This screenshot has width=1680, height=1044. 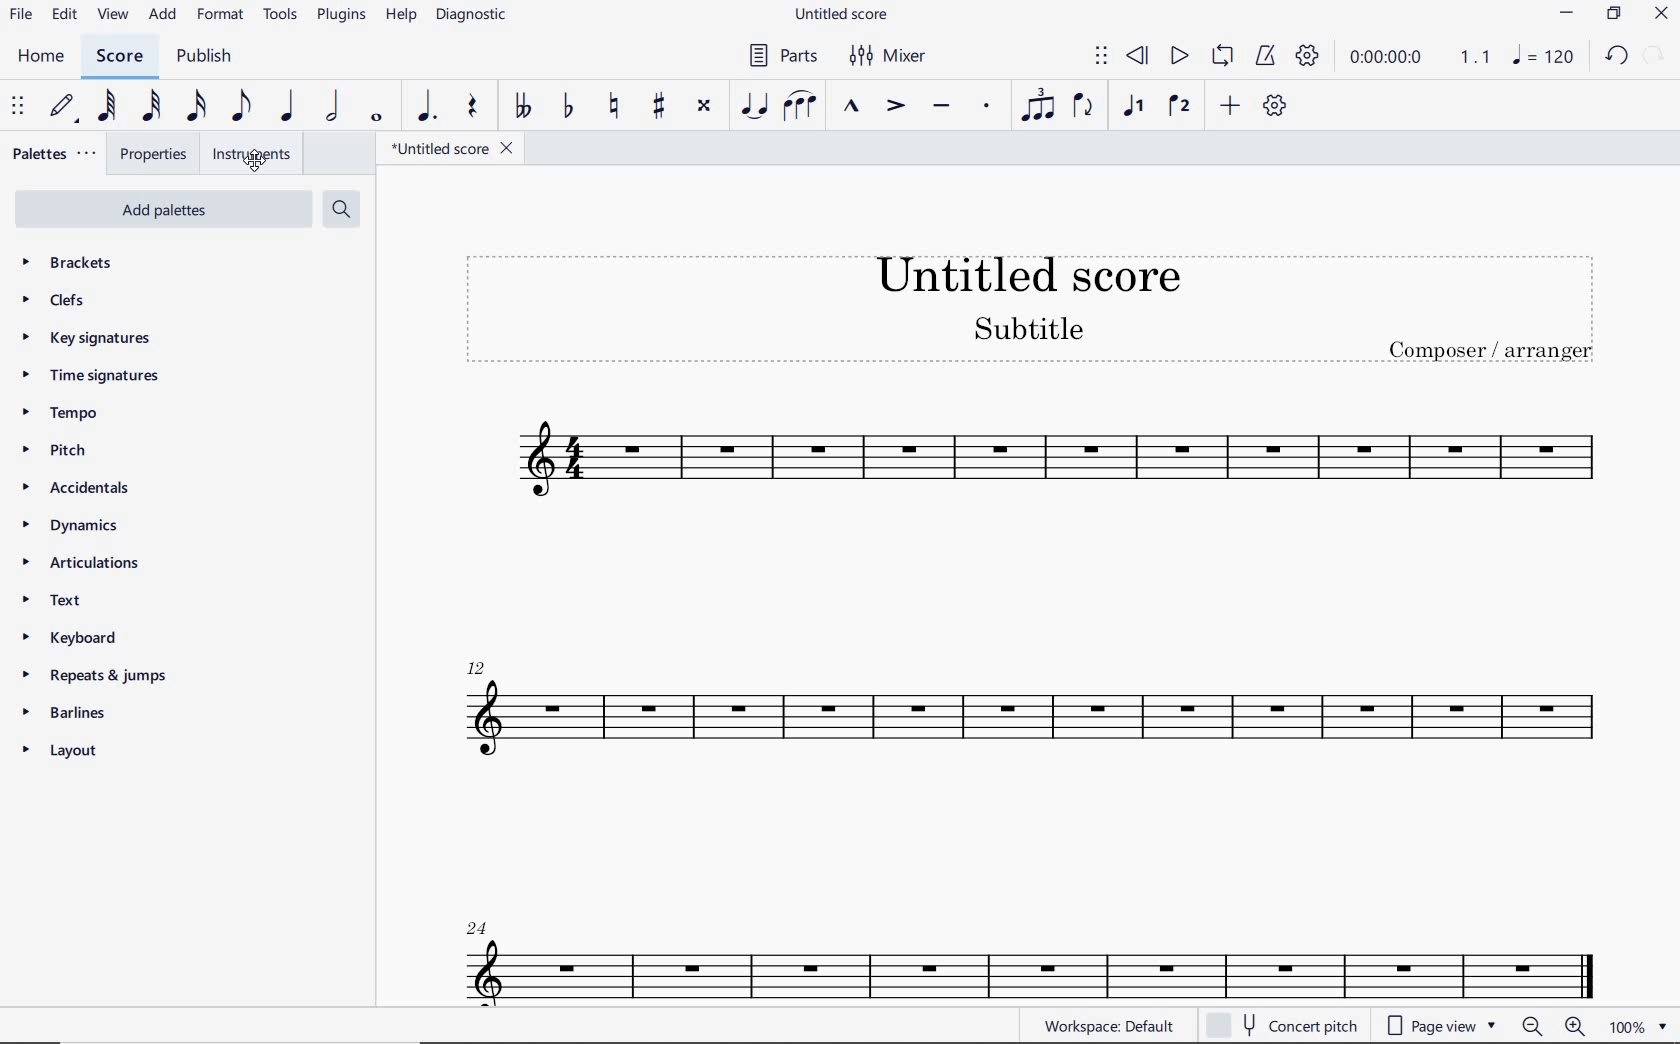 What do you see at coordinates (120, 56) in the screenshot?
I see `score` at bounding box center [120, 56].